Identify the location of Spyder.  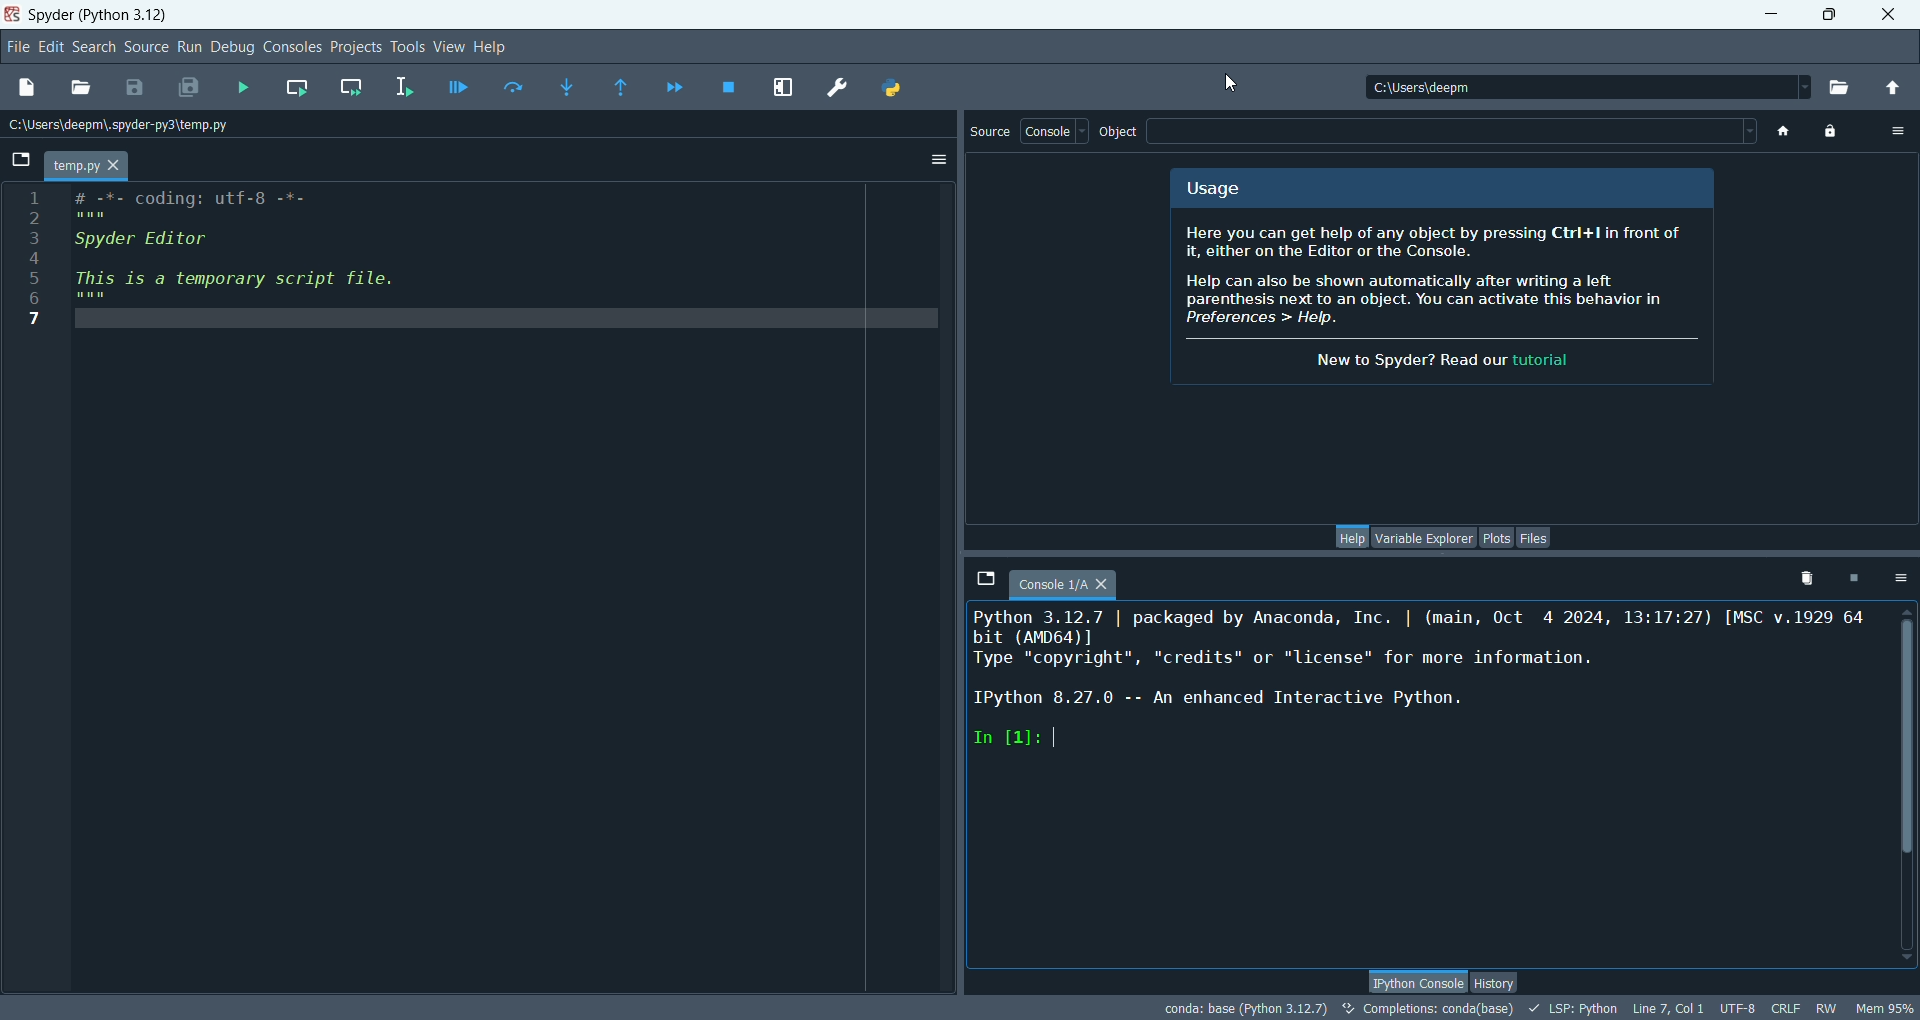
(103, 17).